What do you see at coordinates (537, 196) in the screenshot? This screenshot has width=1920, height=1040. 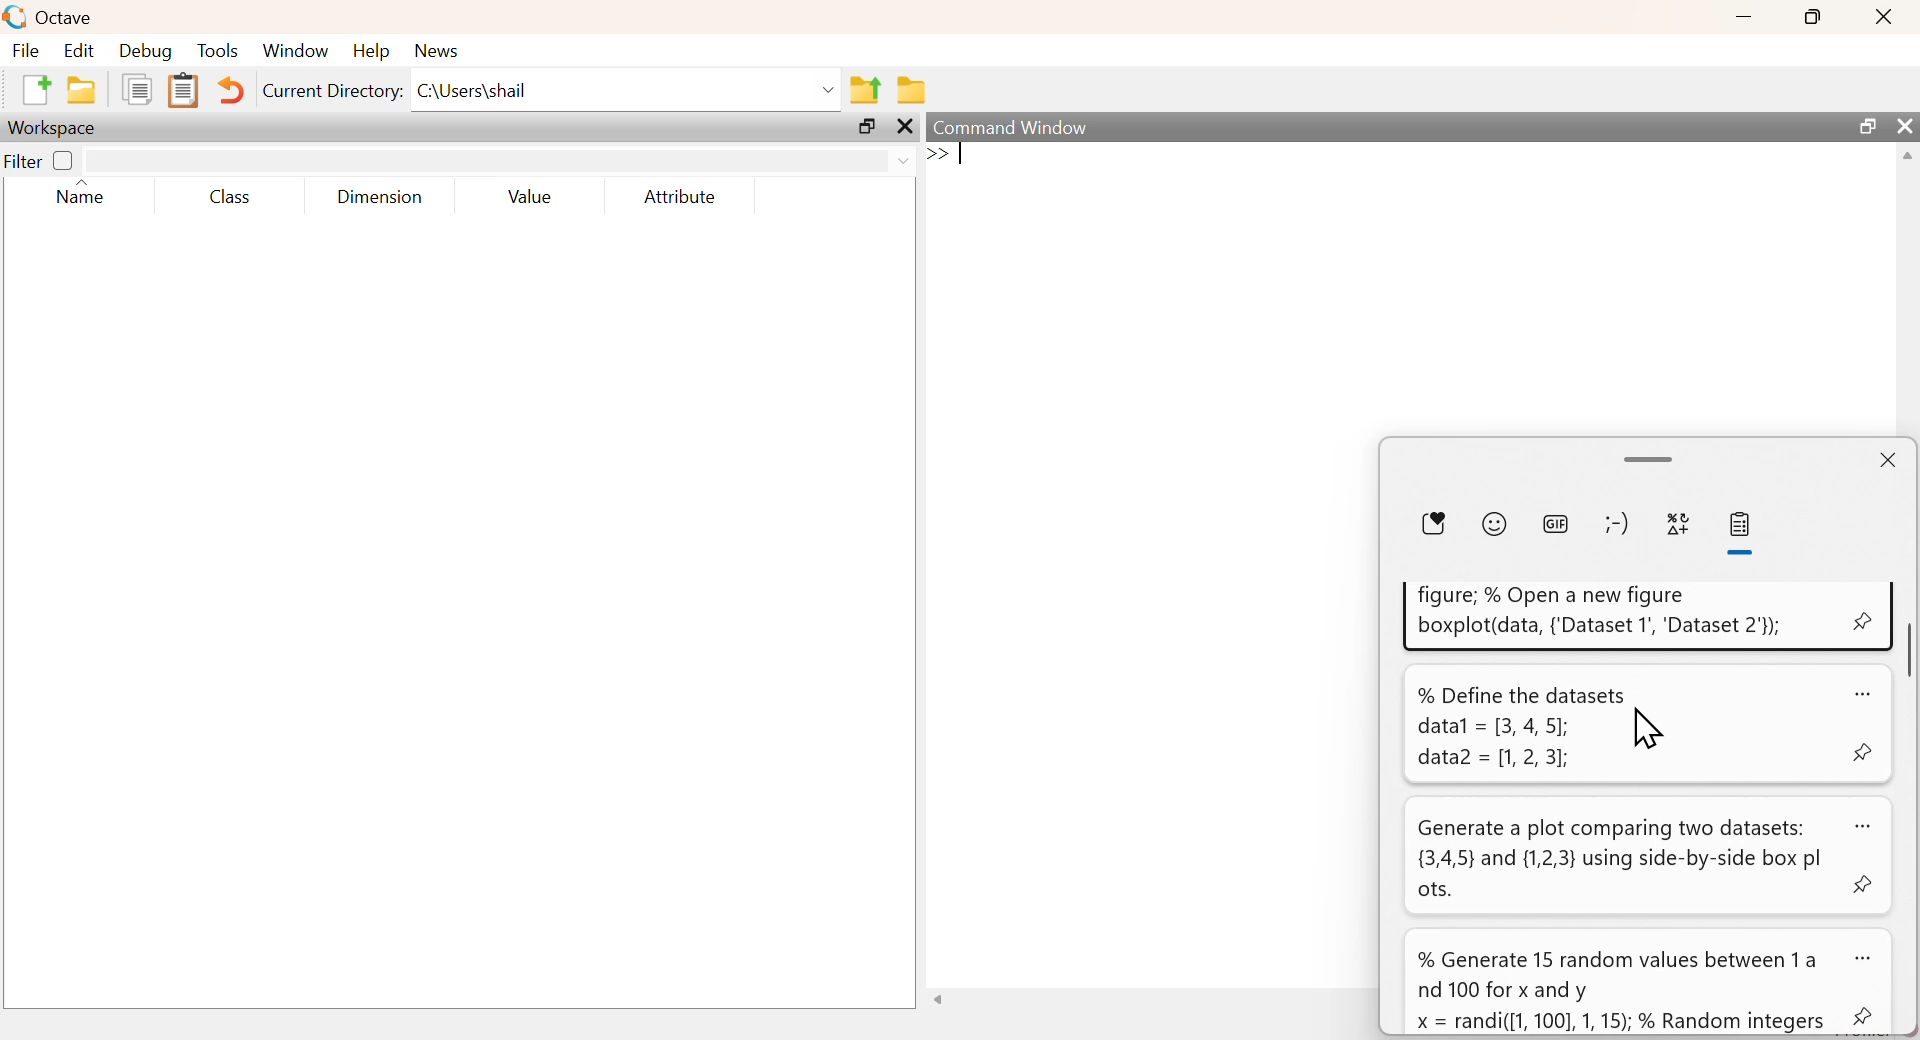 I see `Value` at bounding box center [537, 196].